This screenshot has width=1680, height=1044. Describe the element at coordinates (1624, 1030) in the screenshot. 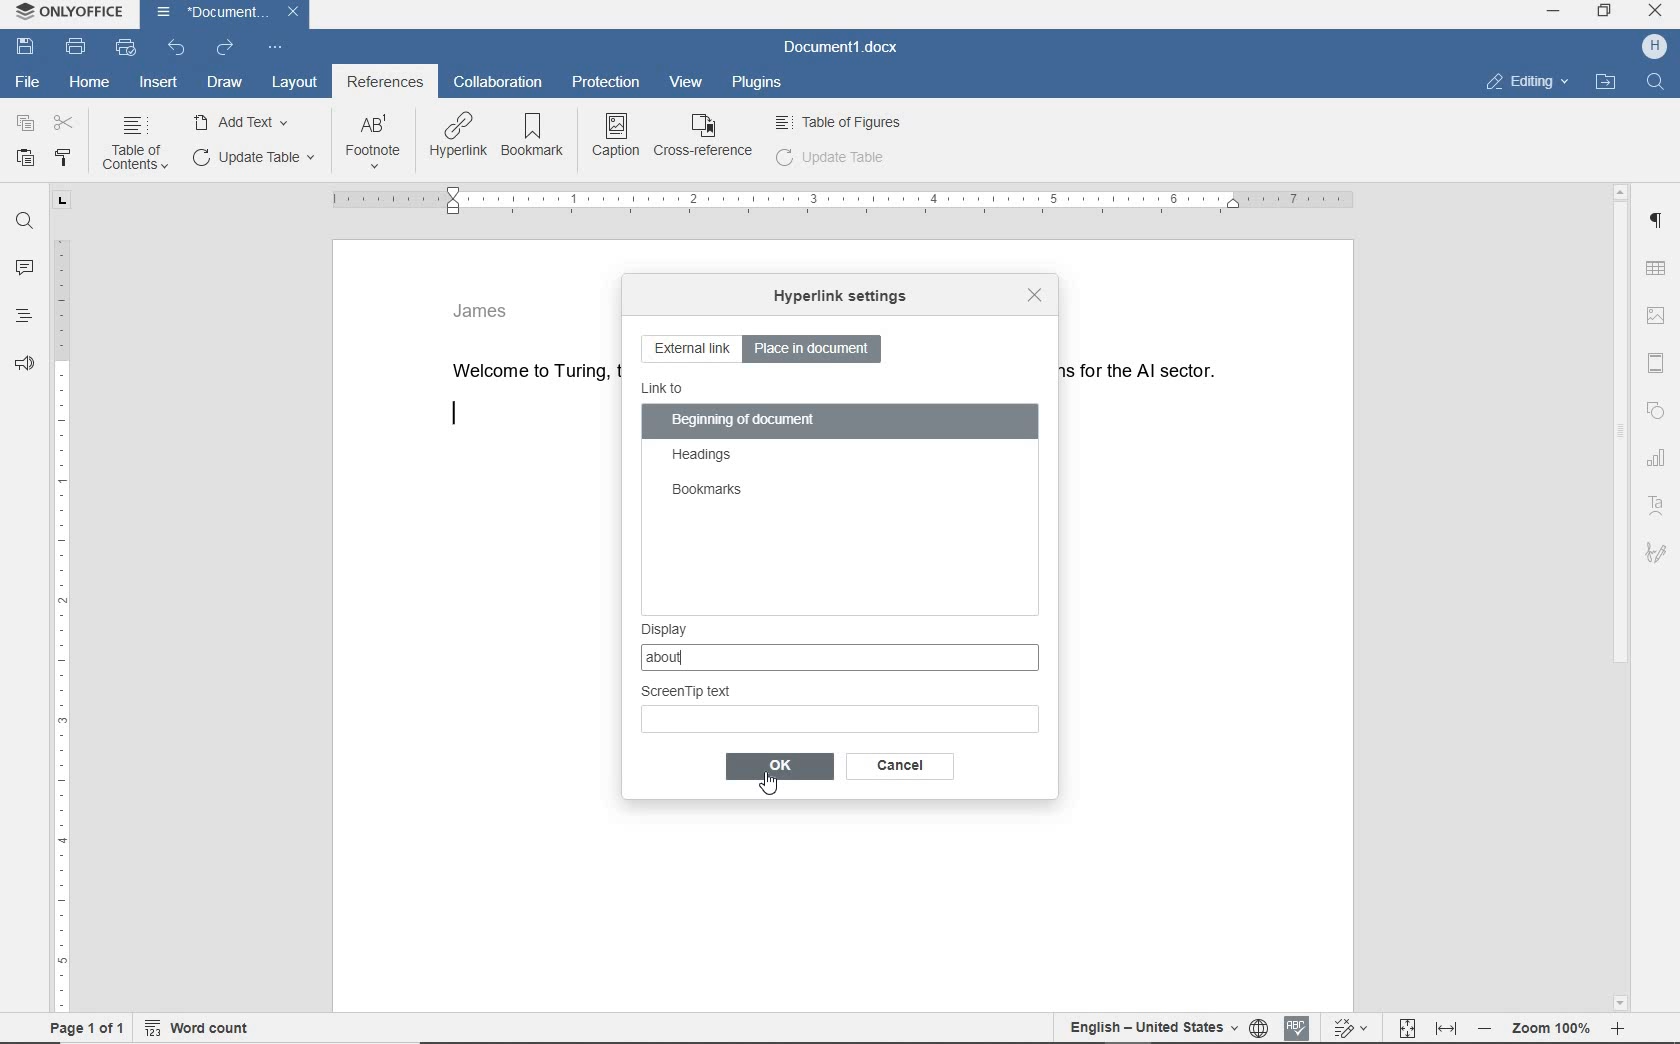

I see `zoom in` at that location.